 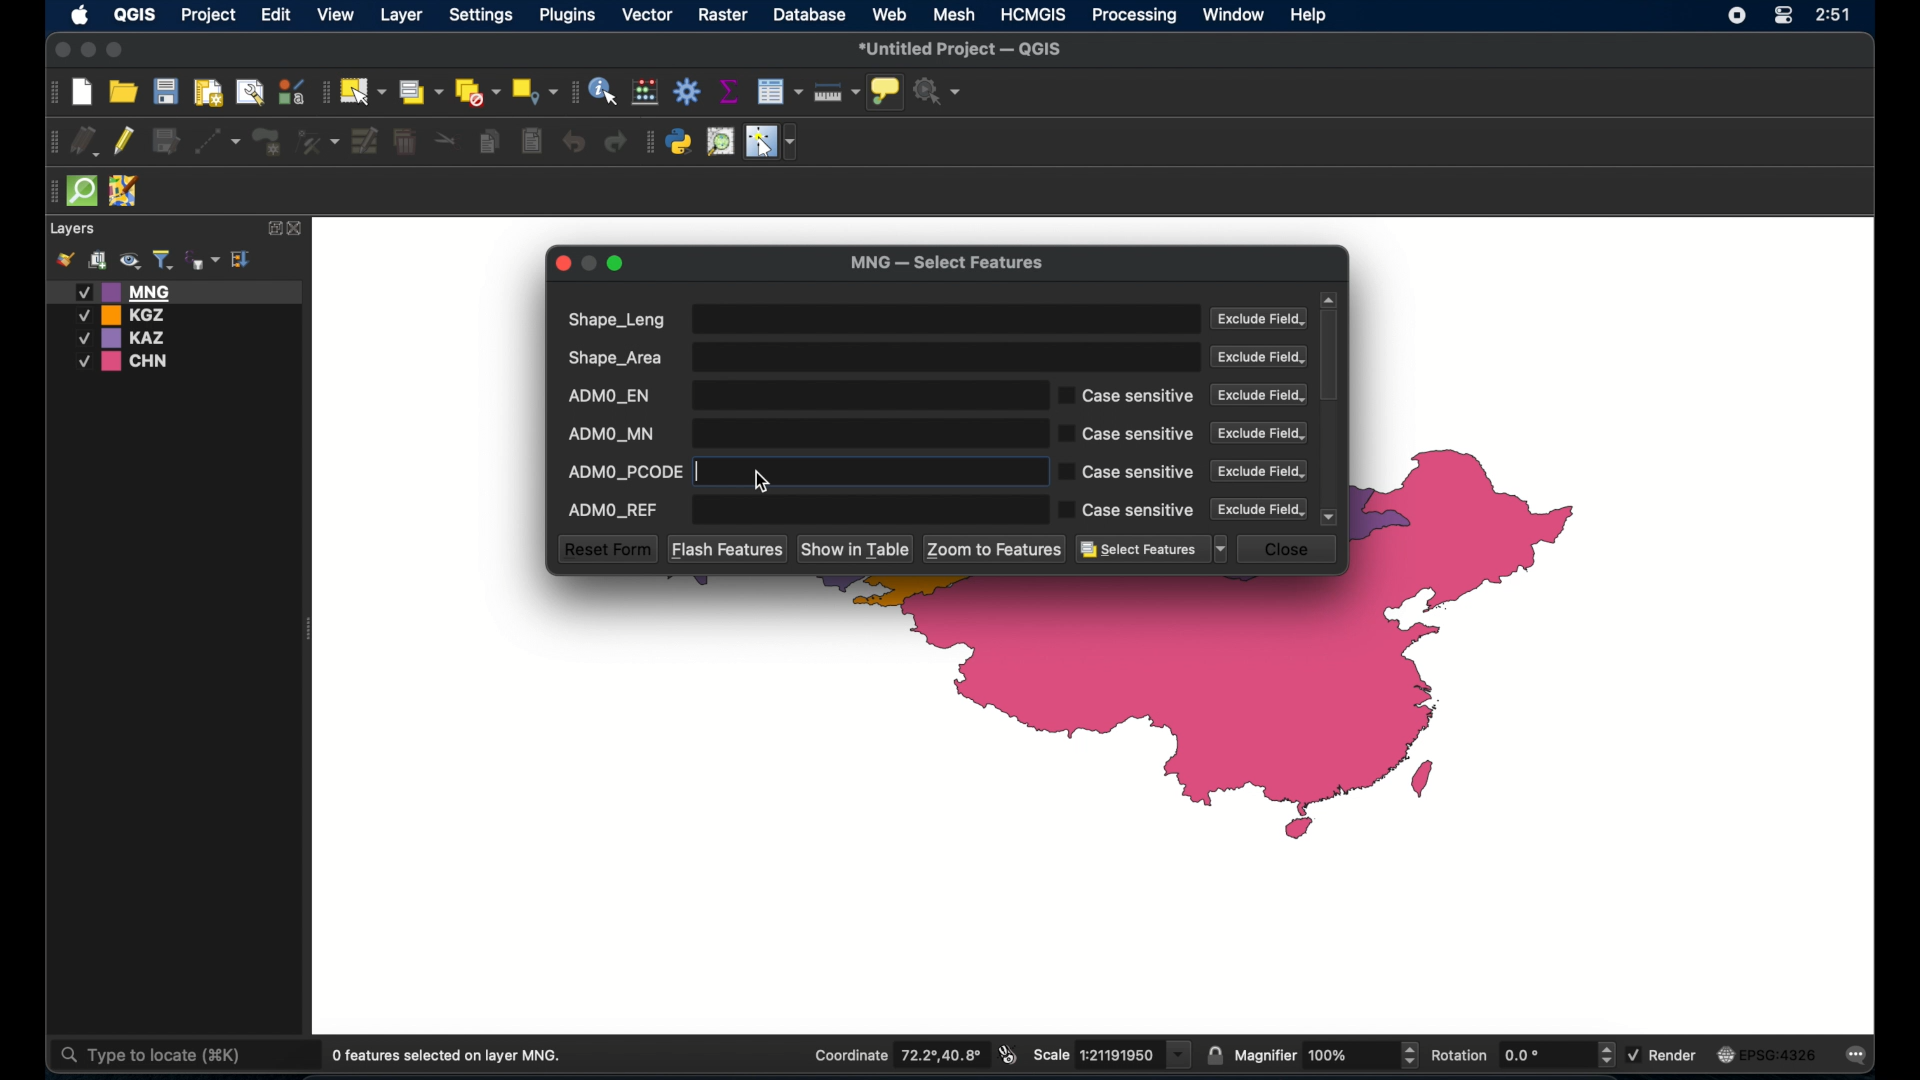 I want to click on deselect all features, so click(x=477, y=92).